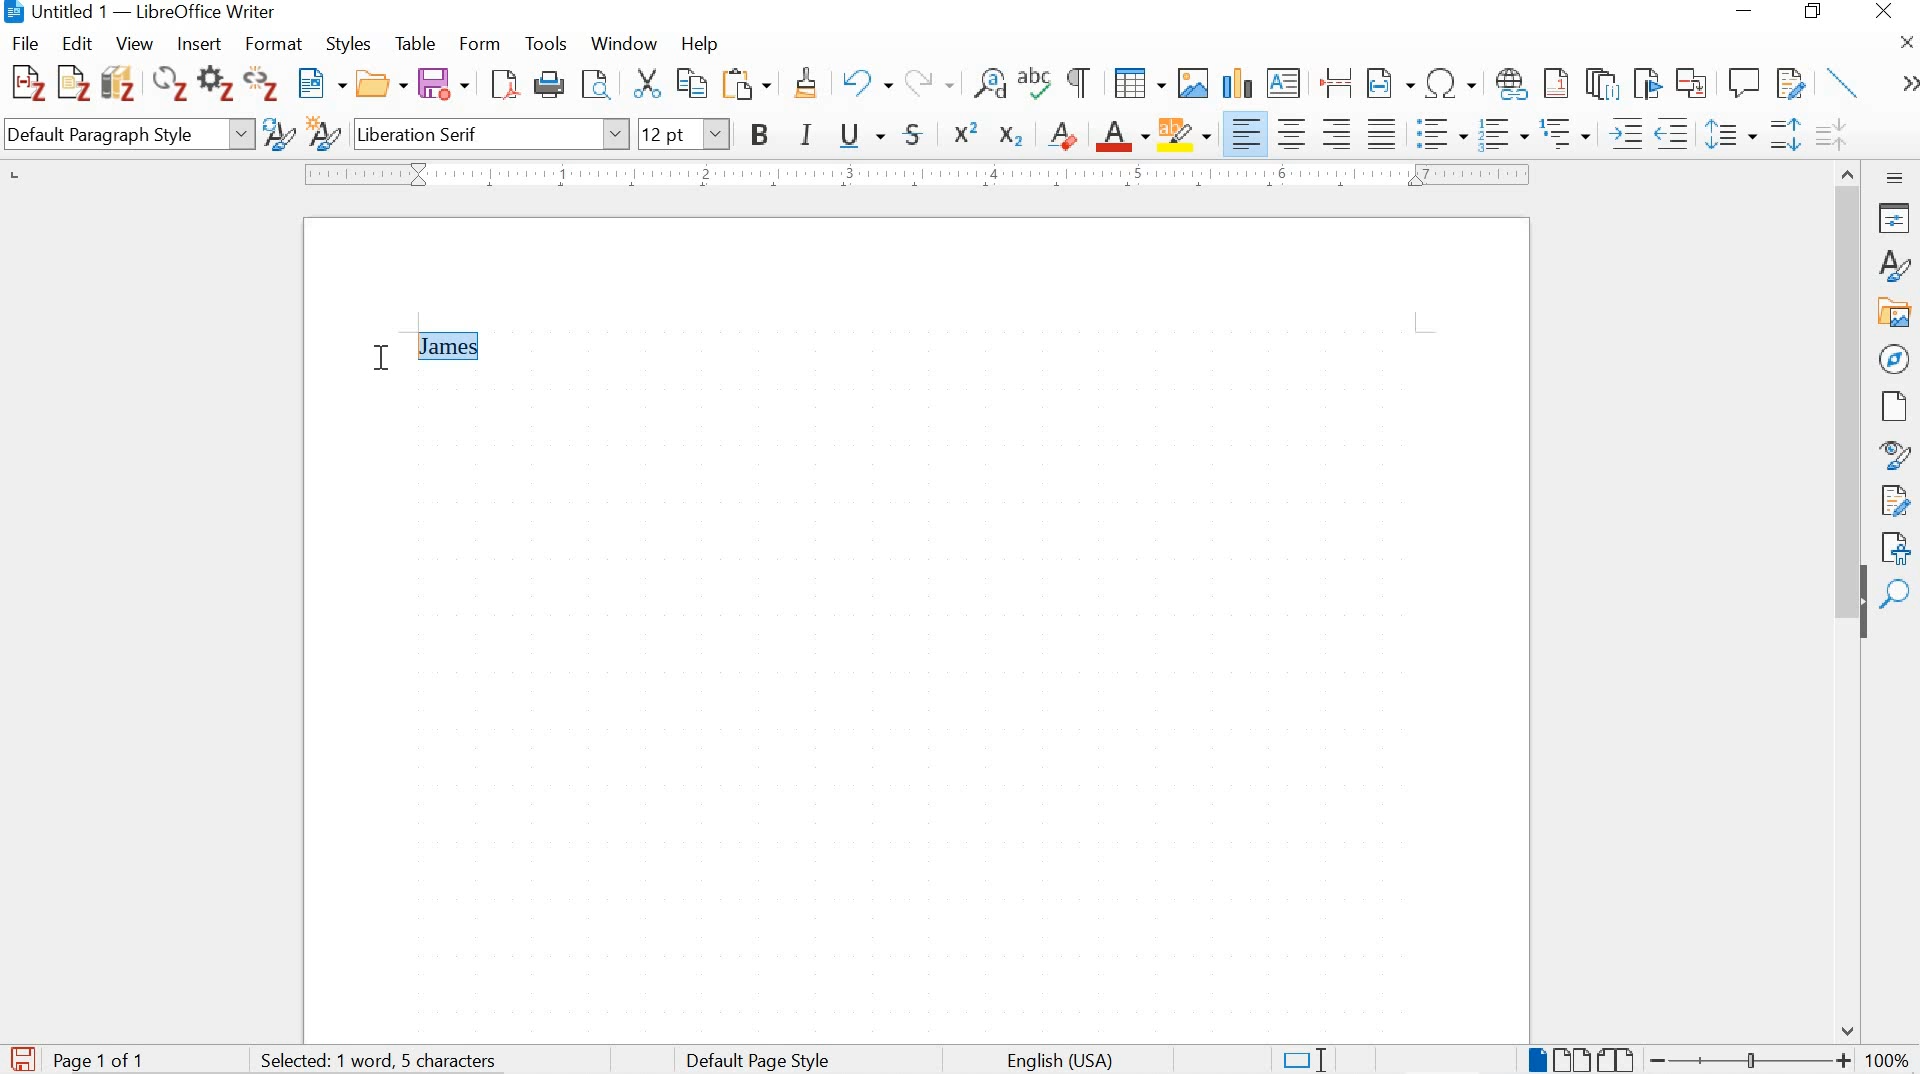  I want to click on insert endnote, so click(1556, 84).